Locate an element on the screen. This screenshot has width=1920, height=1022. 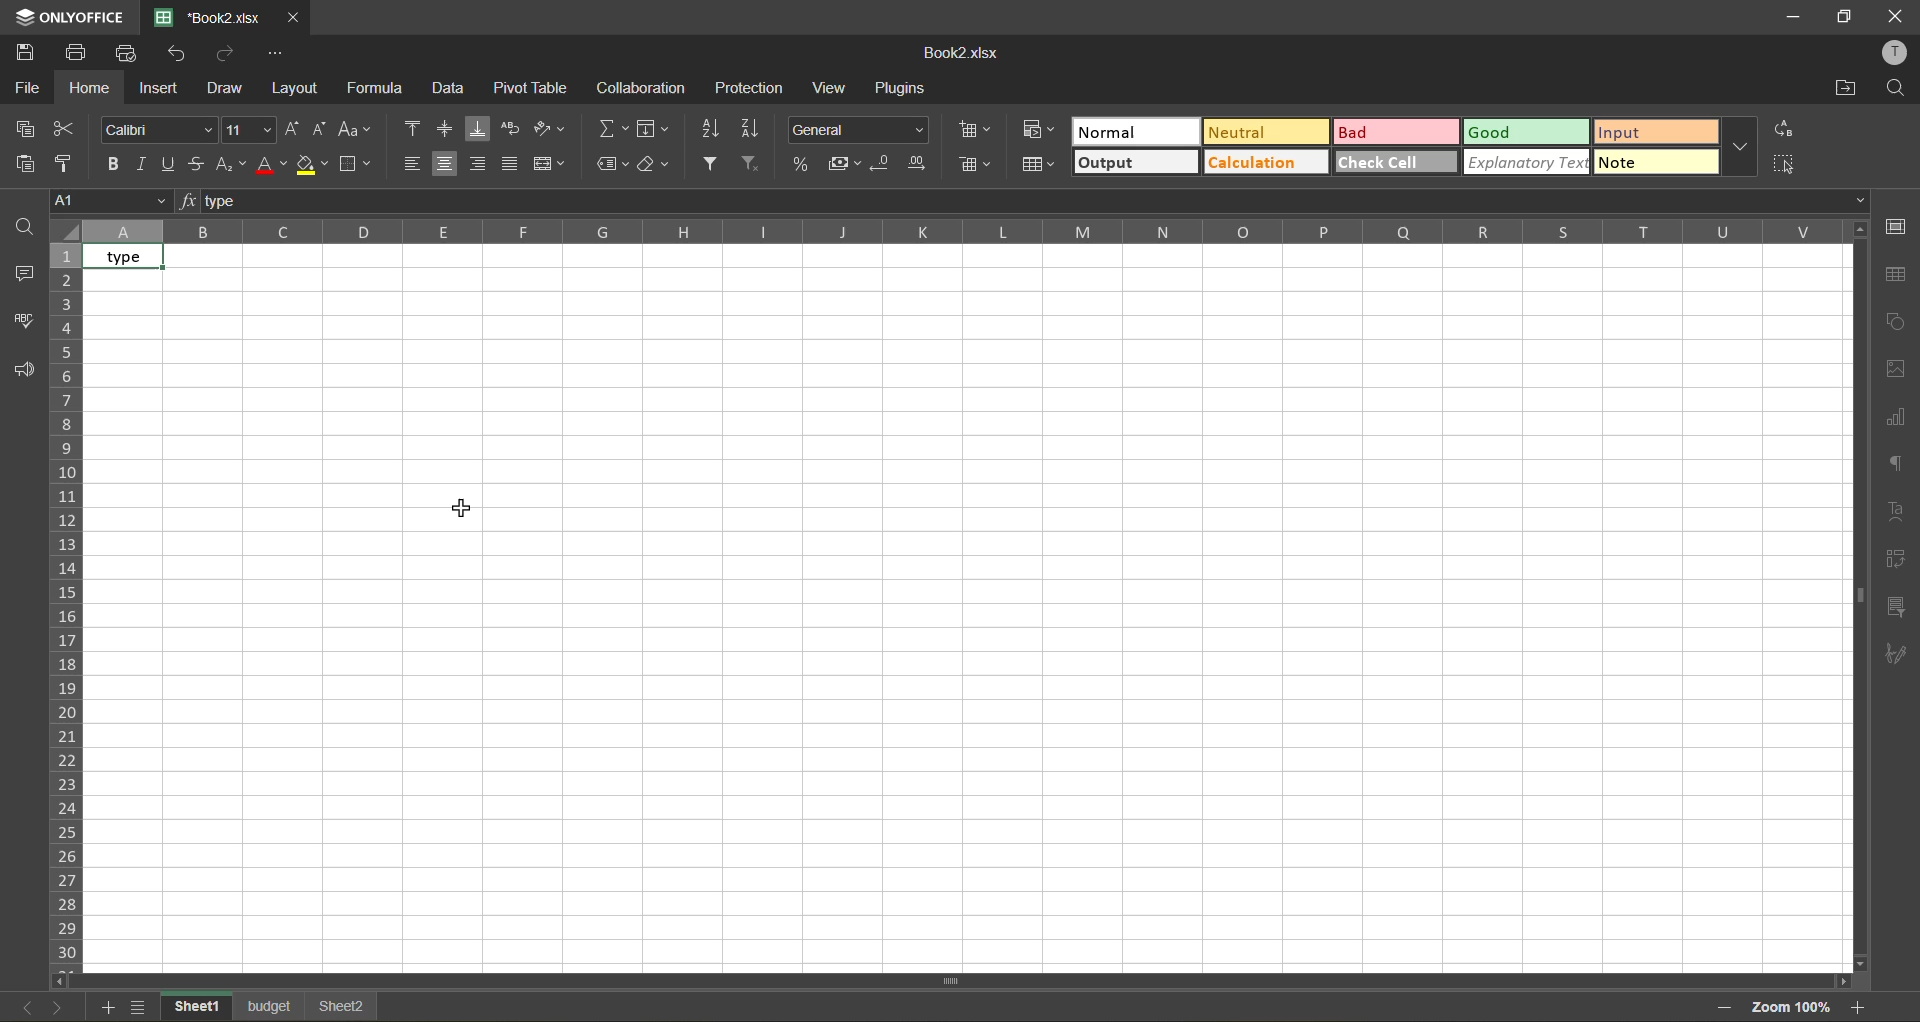
cell address is located at coordinates (109, 201).